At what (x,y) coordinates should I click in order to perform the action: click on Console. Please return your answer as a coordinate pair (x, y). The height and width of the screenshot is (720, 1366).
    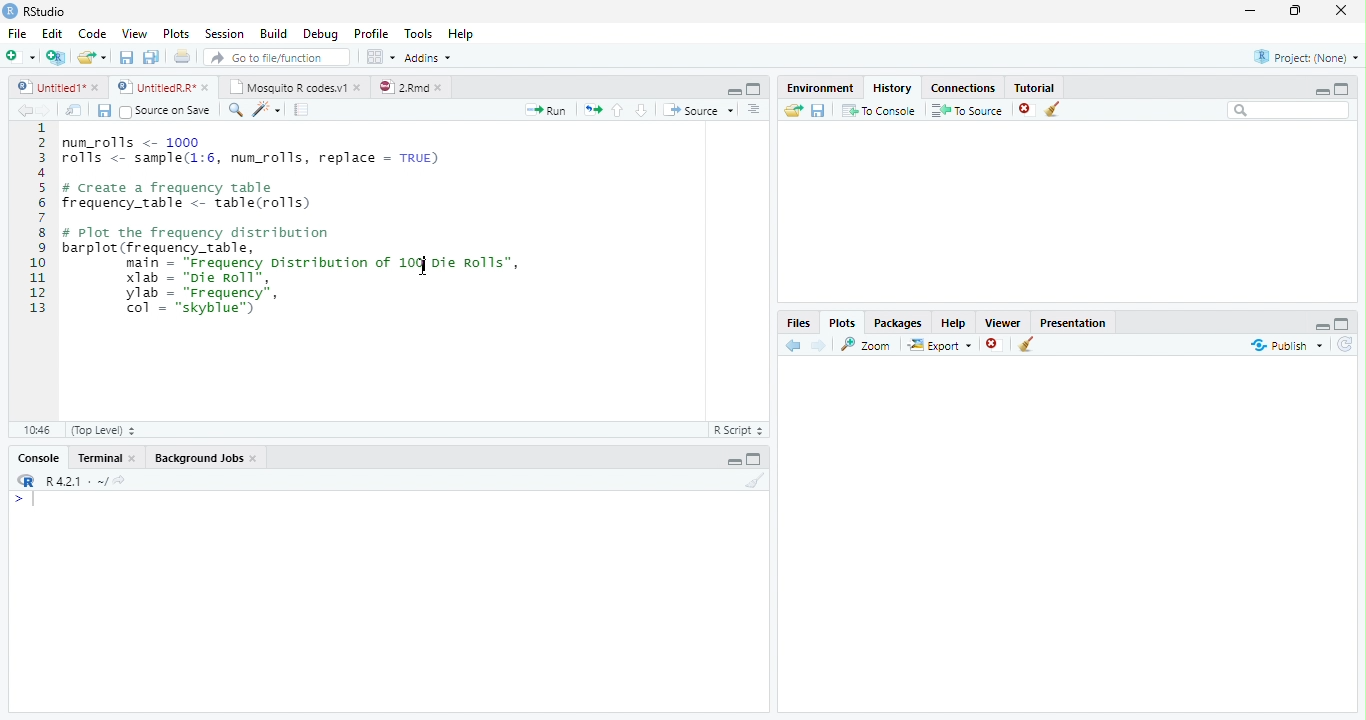
    Looking at the image, I should click on (386, 601).